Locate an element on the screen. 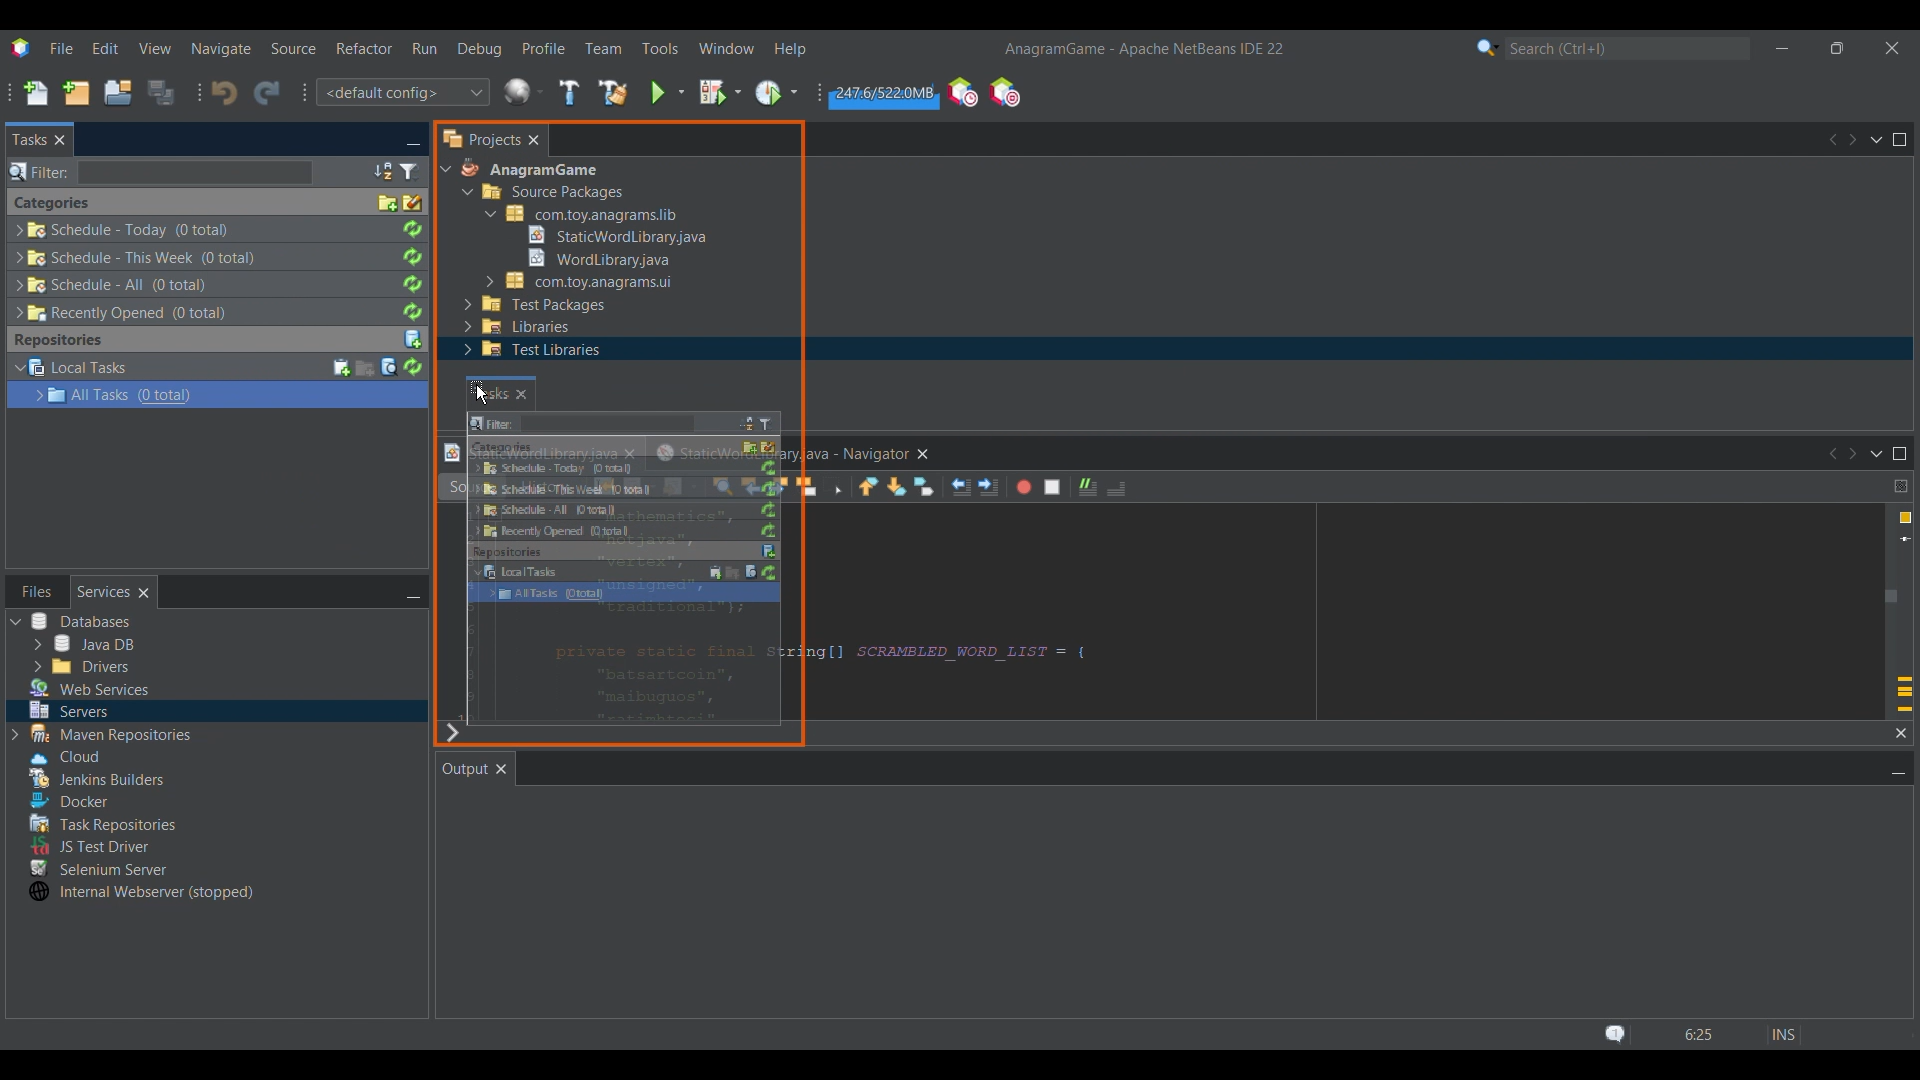 The image size is (1920, 1080).  is located at coordinates (60, 754).